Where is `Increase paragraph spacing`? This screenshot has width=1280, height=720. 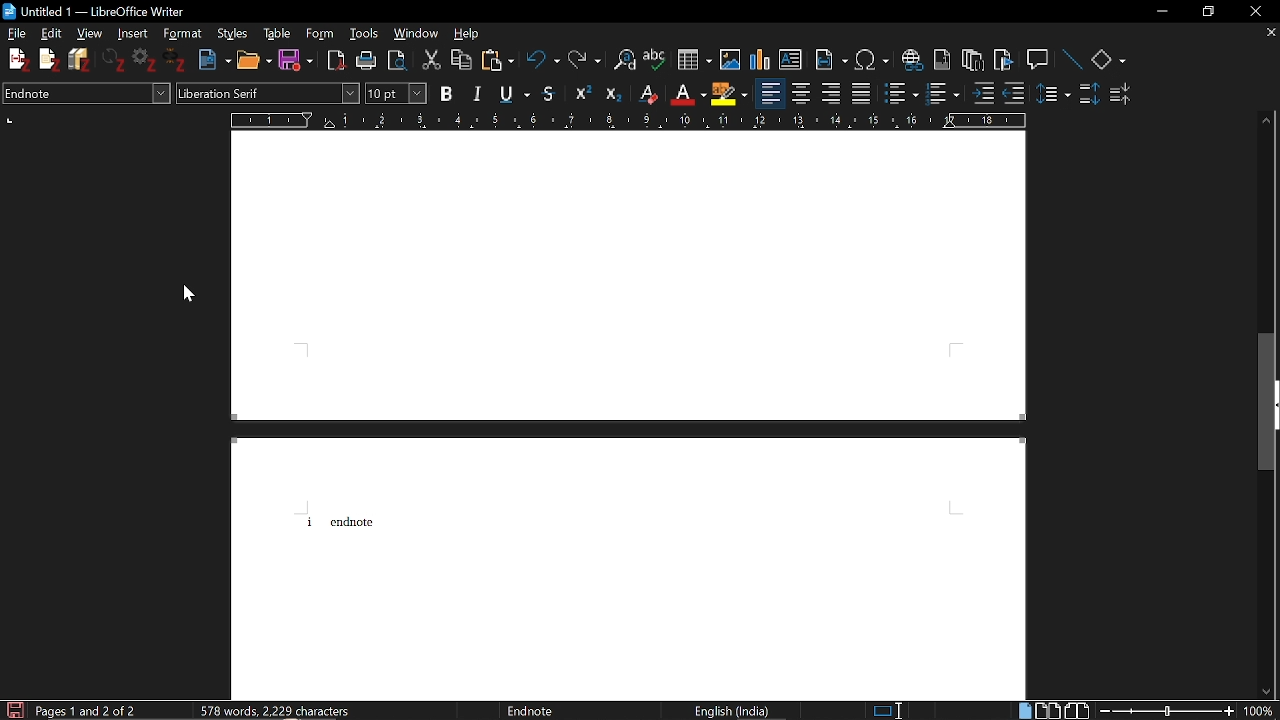
Increase paragraph spacing is located at coordinates (1090, 96).